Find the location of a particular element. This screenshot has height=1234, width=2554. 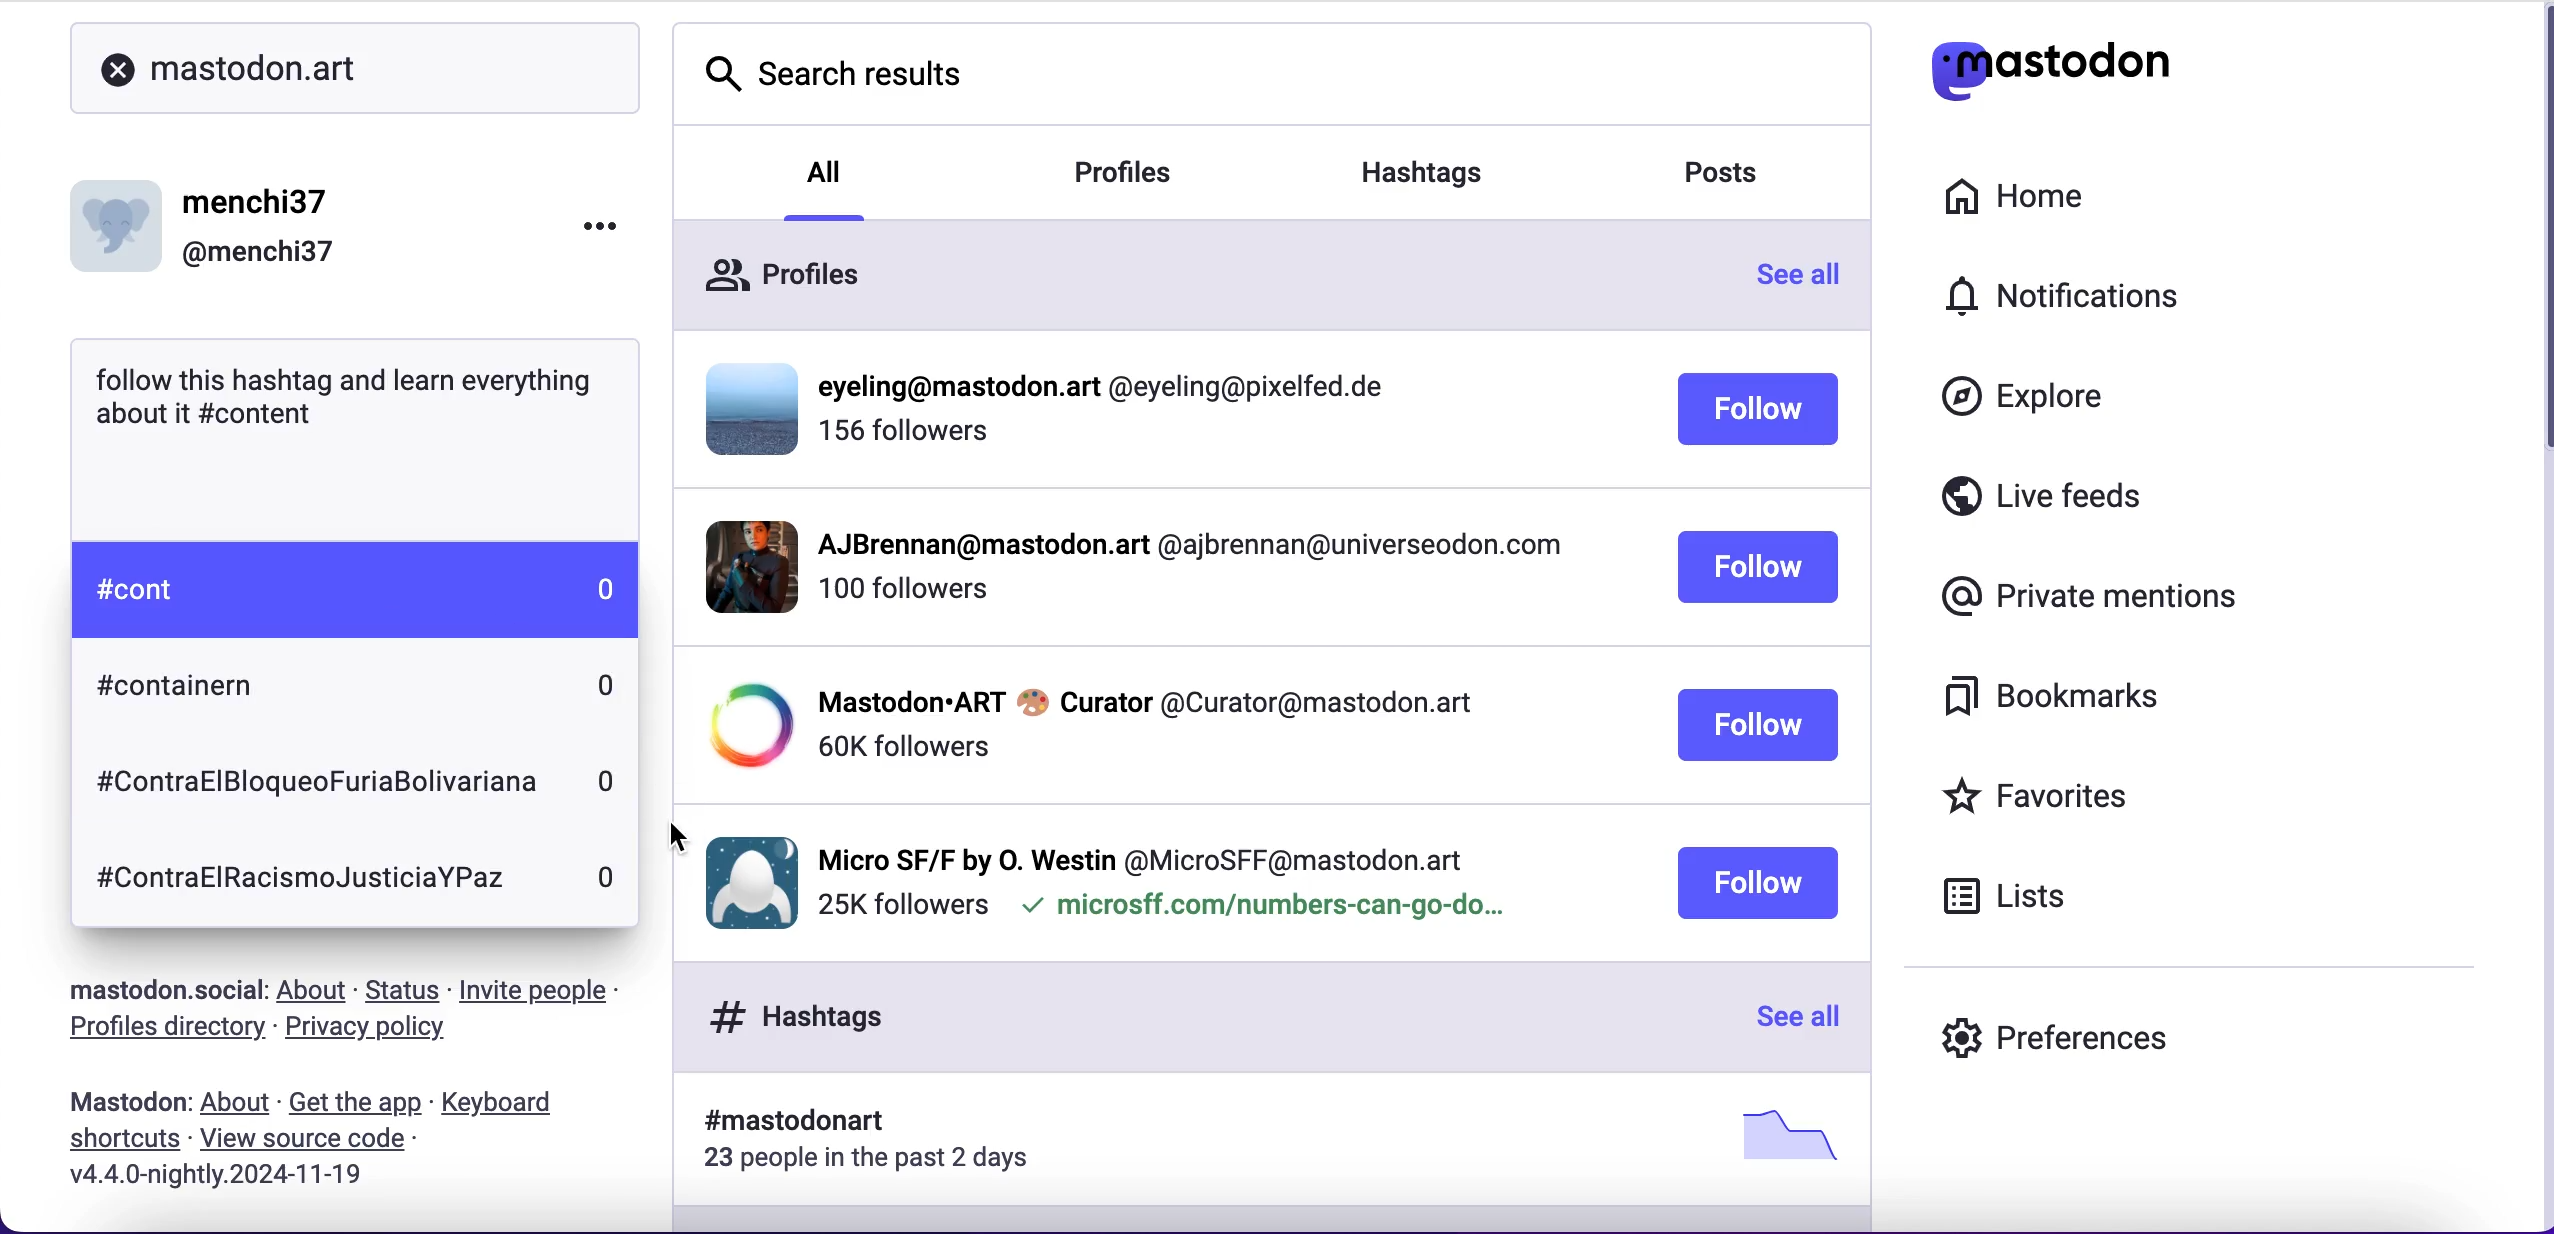

home is located at coordinates (2040, 198).